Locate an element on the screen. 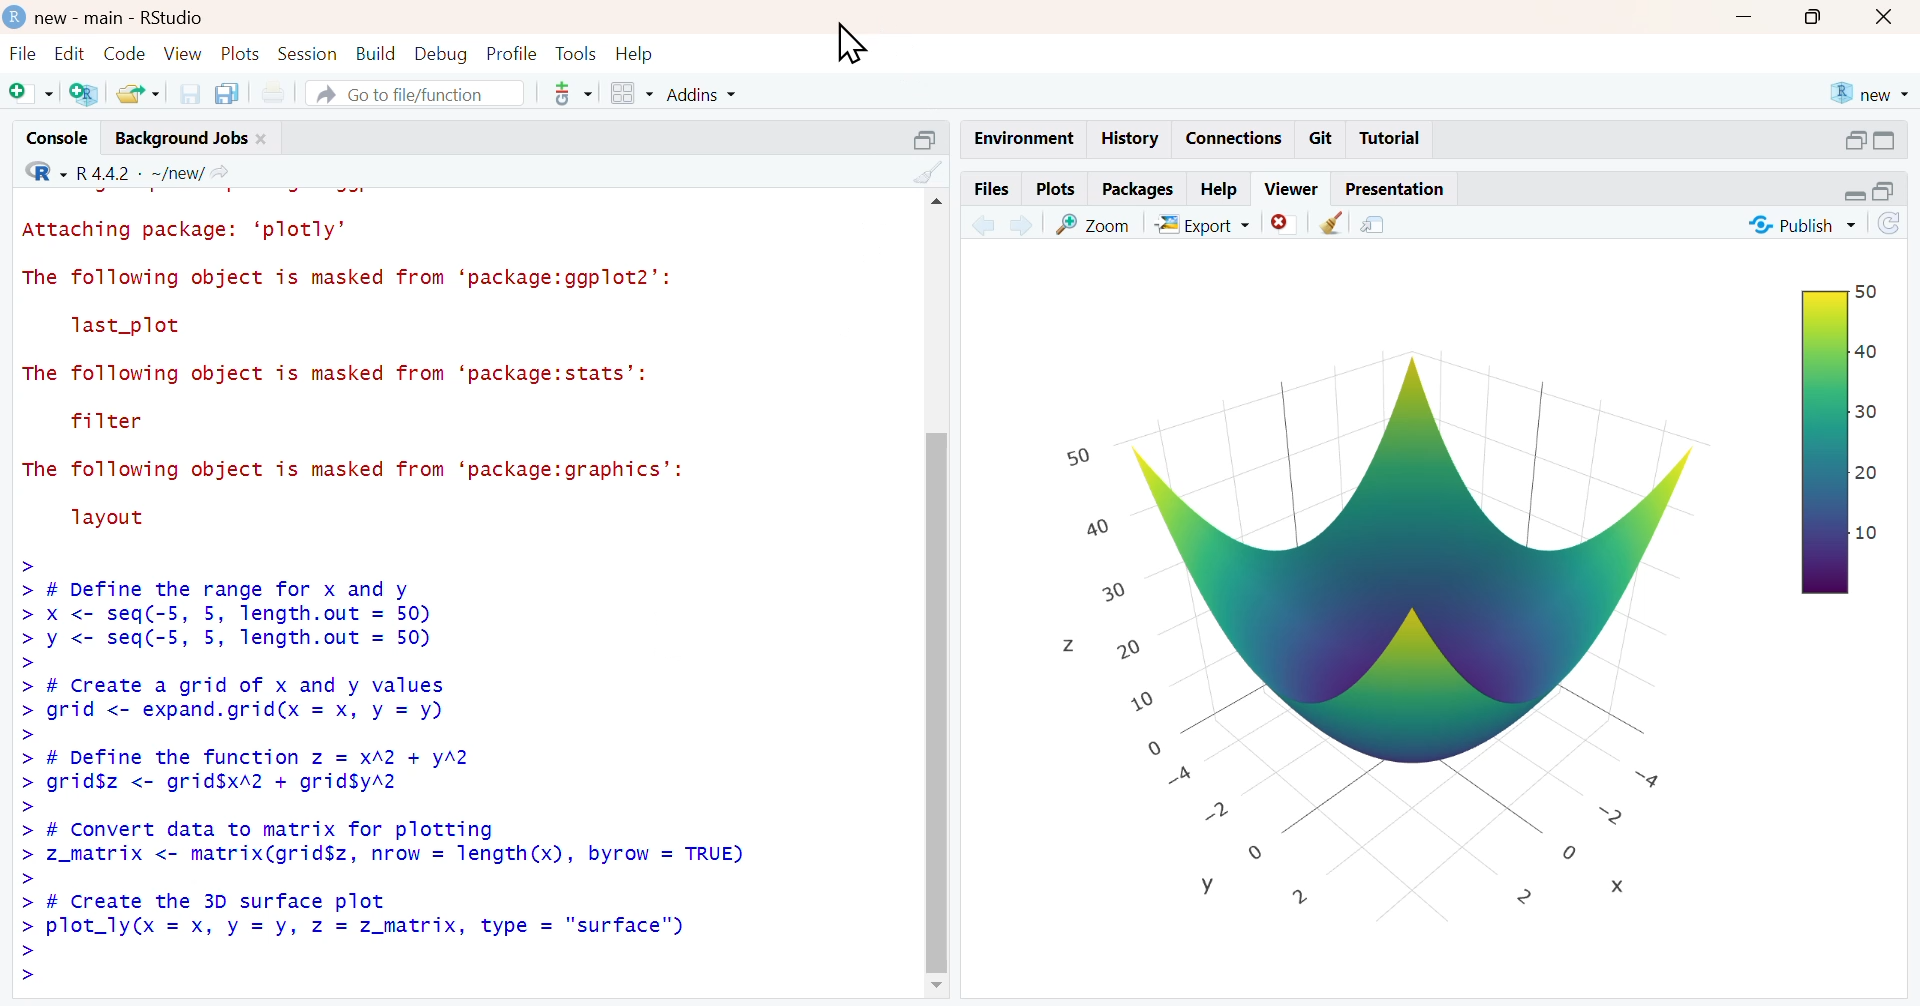 The height and width of the screenshot is (1006, 1920). close is located at coordinates (267, 137).